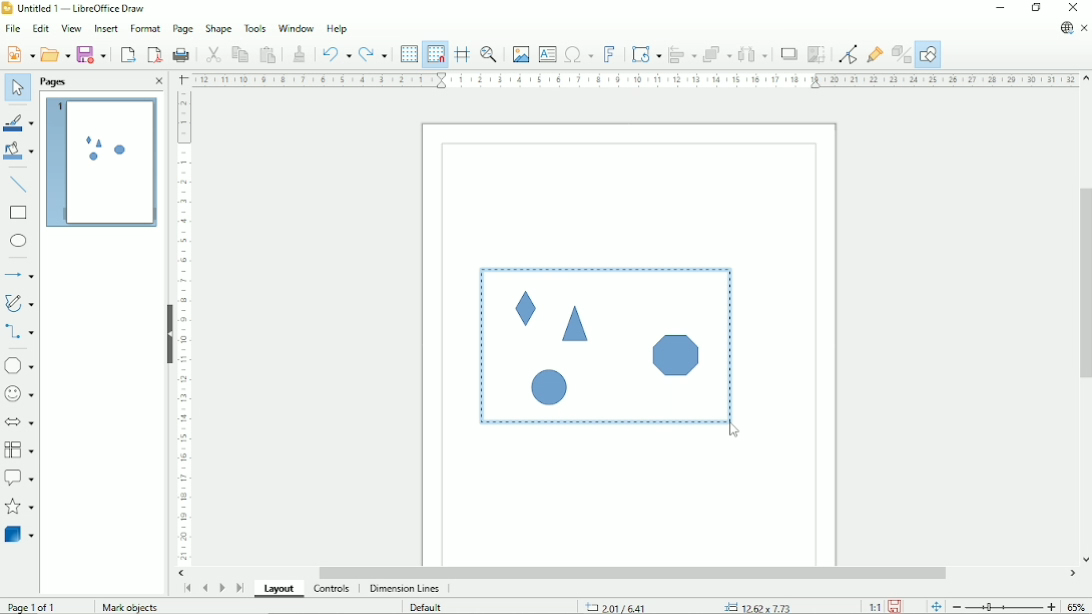  Describe the element at coordinates (128, 607) in the screenshot. I see `Mark objects` at that location.